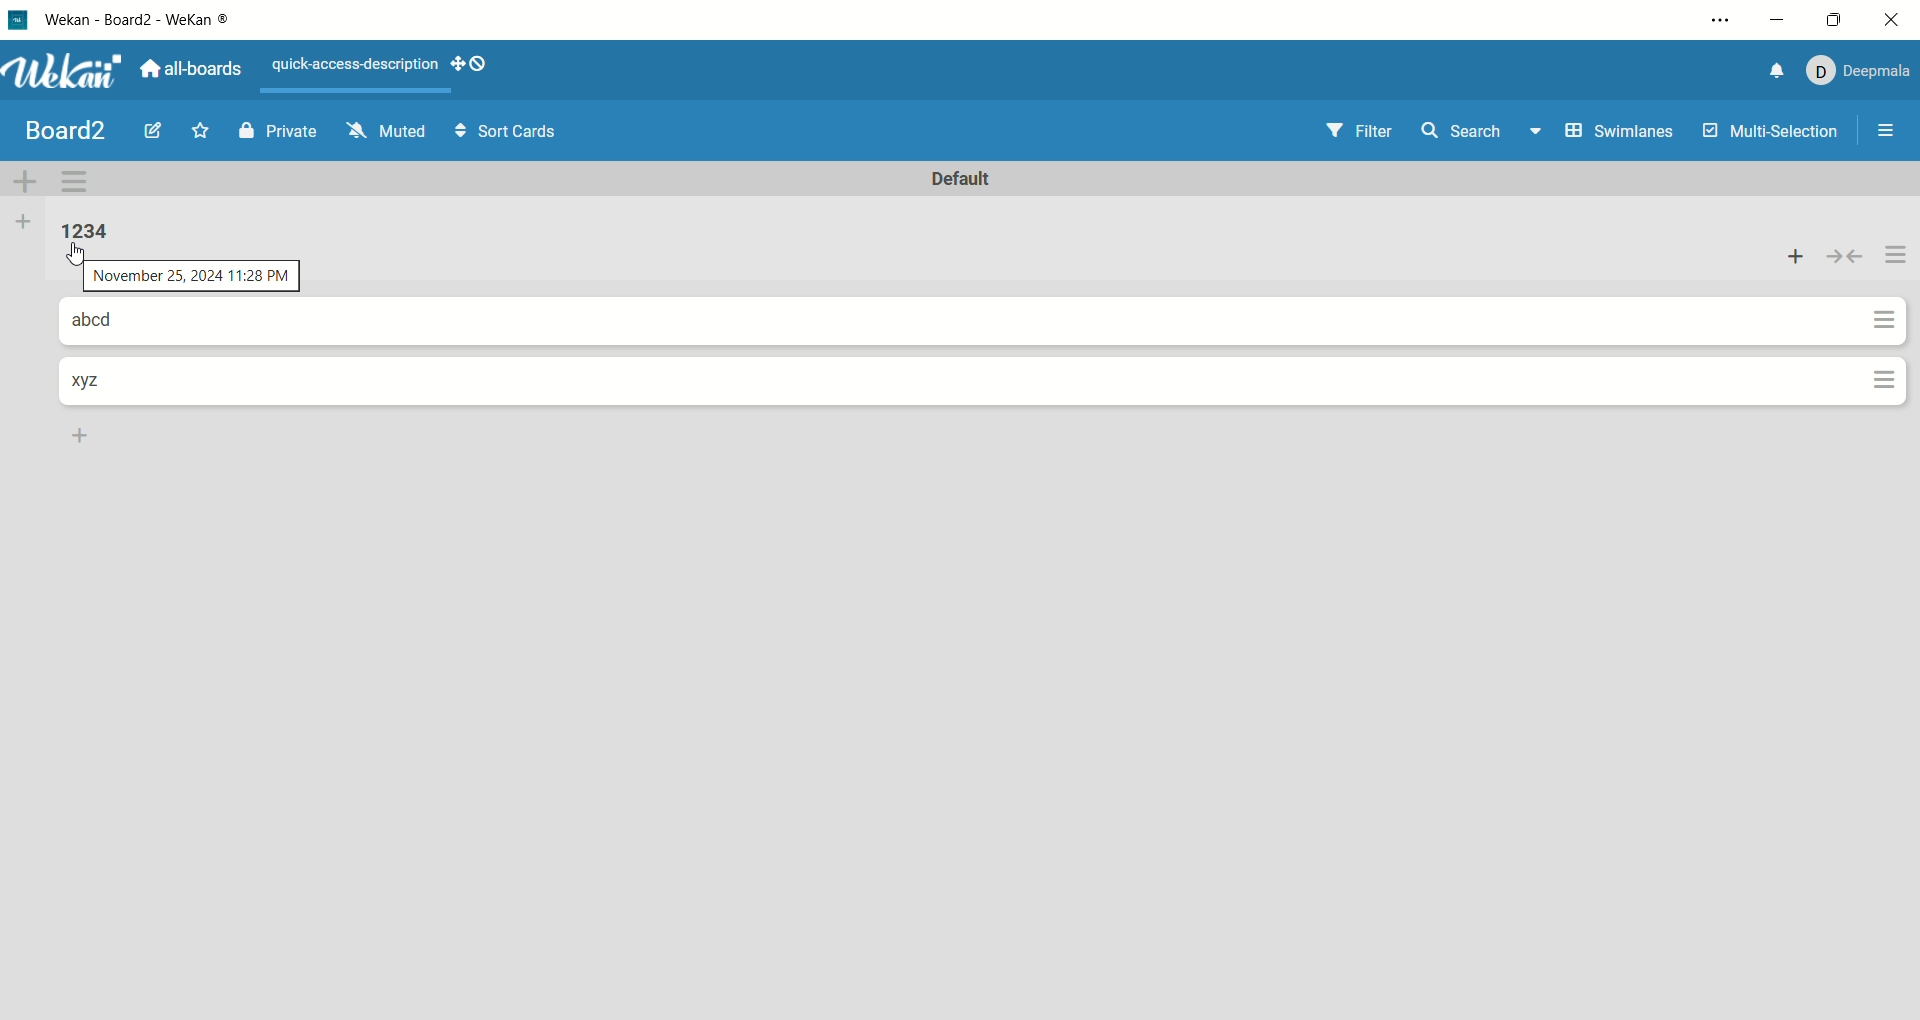 This screenshot has width=1920, height=1020. Describe the element at coordinates (1779, 17) in the screenshot. I see `minimize` at that location.